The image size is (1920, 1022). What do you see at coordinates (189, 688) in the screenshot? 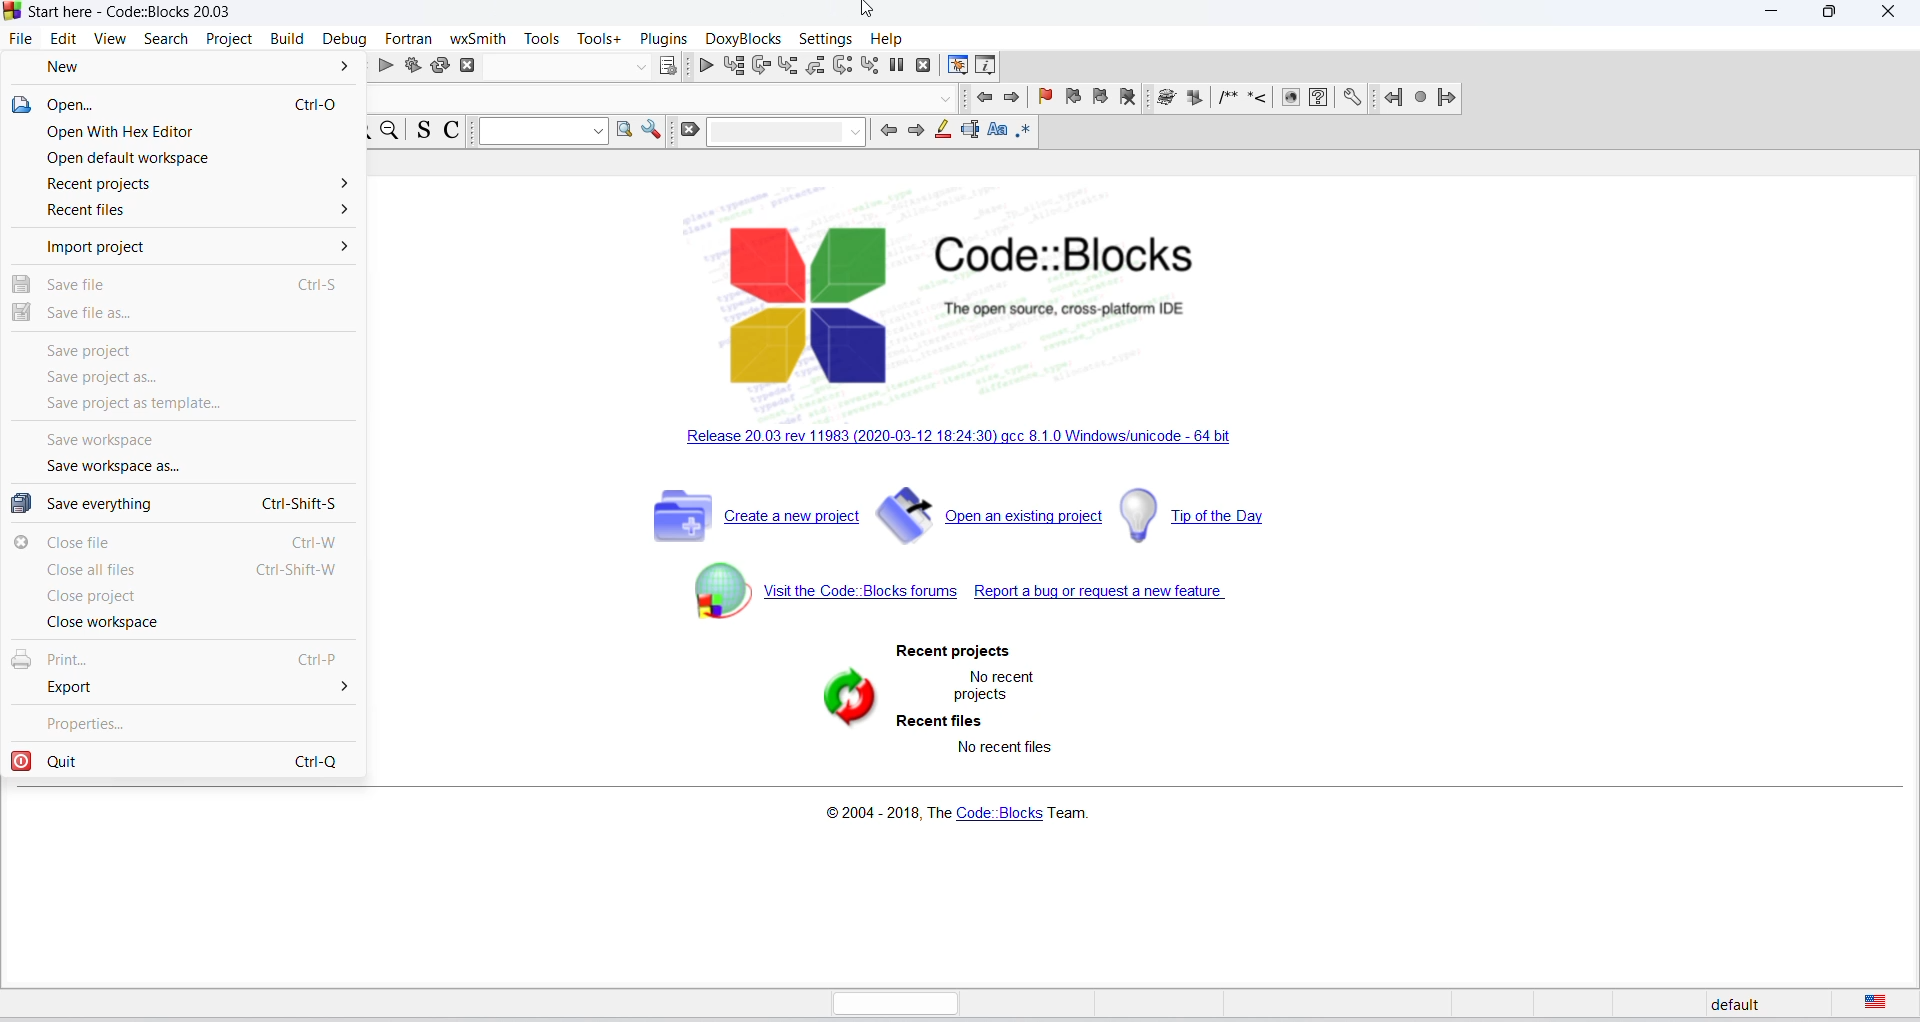
I see `export` at bounding box center [189, 688].